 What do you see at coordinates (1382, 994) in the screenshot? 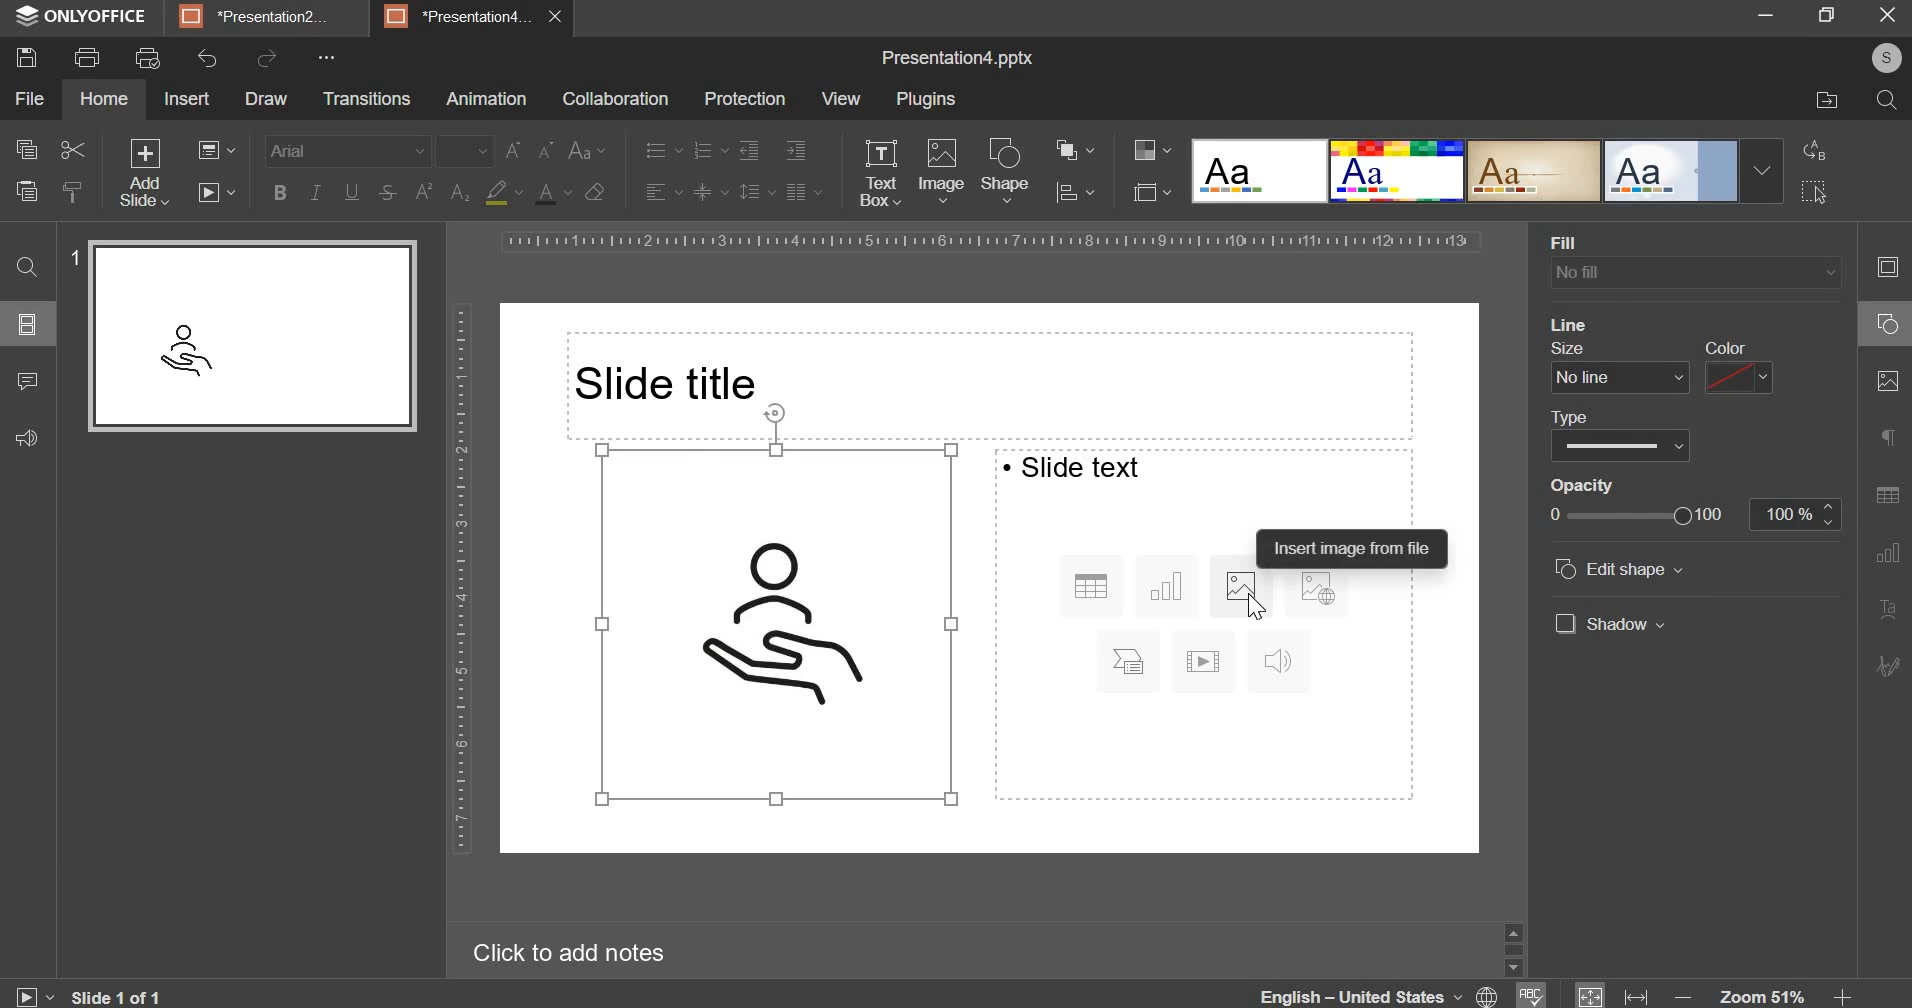
I see `language` at bounding box center [1382, 994].